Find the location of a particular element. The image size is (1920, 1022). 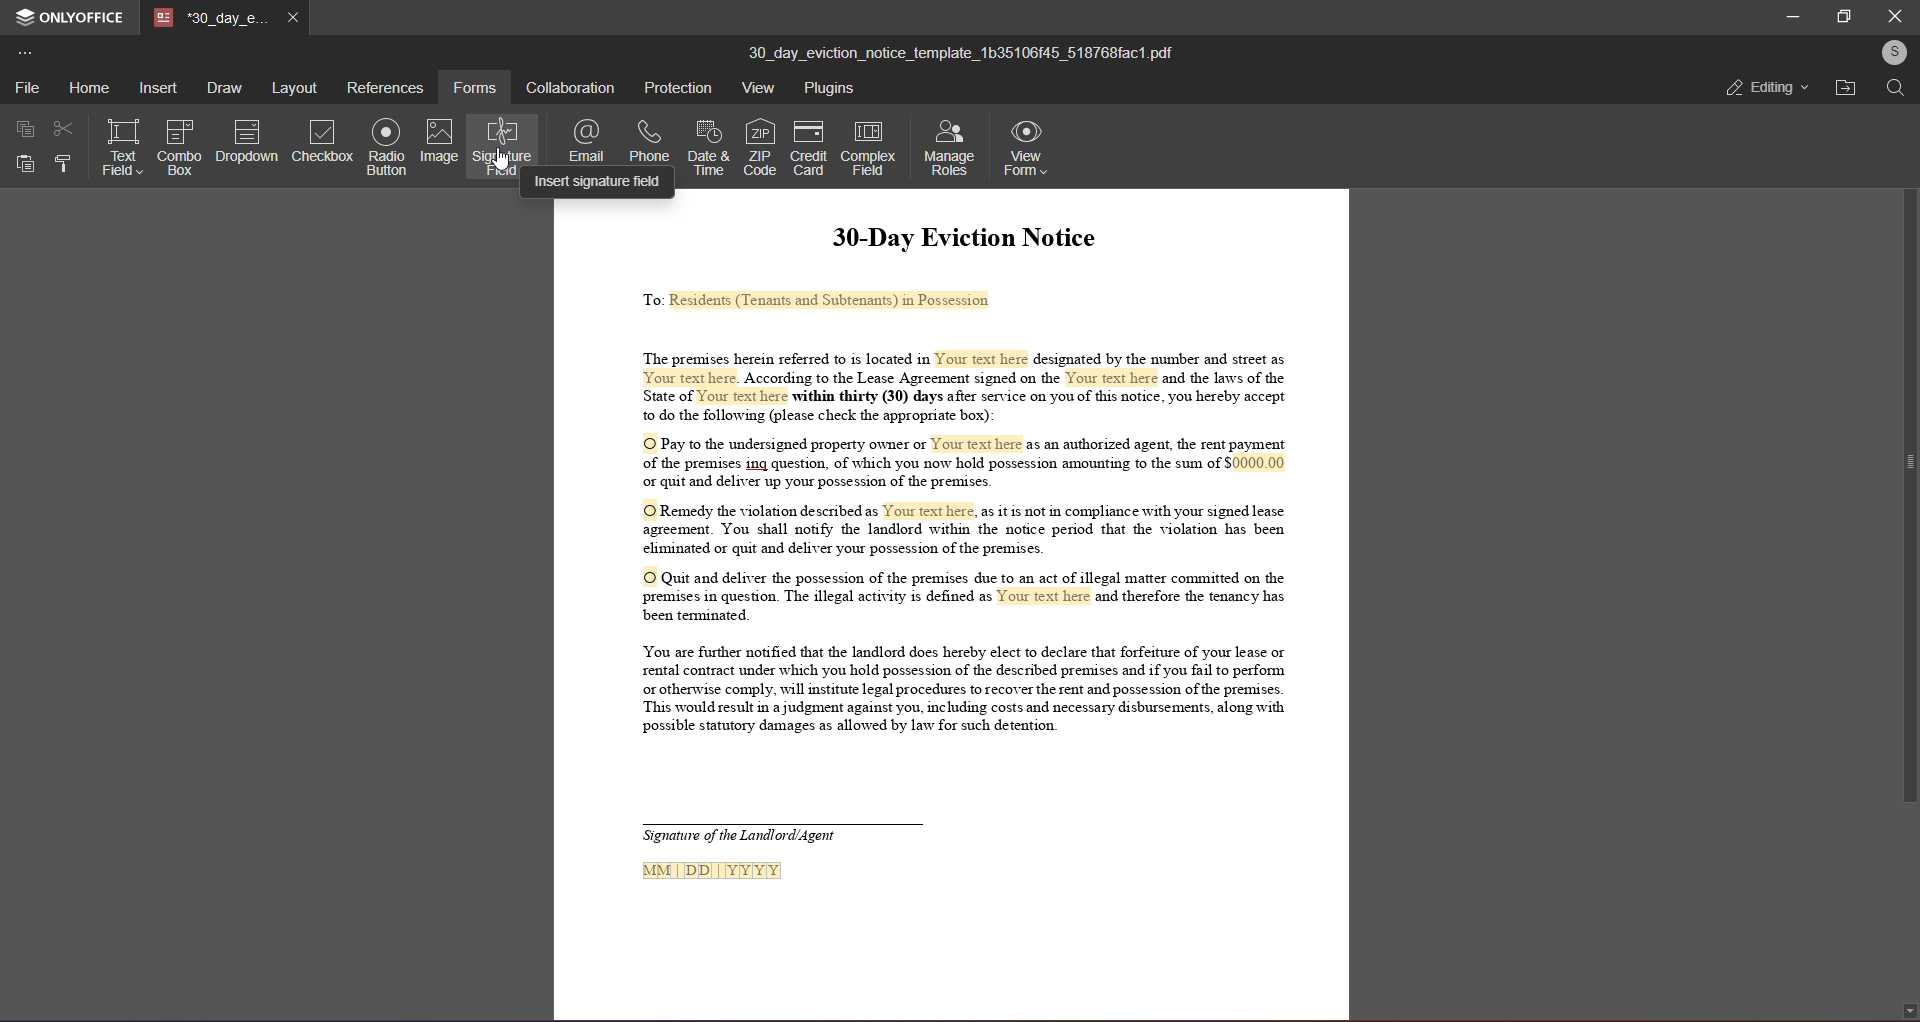

insert is located at coordinates (157, 88).